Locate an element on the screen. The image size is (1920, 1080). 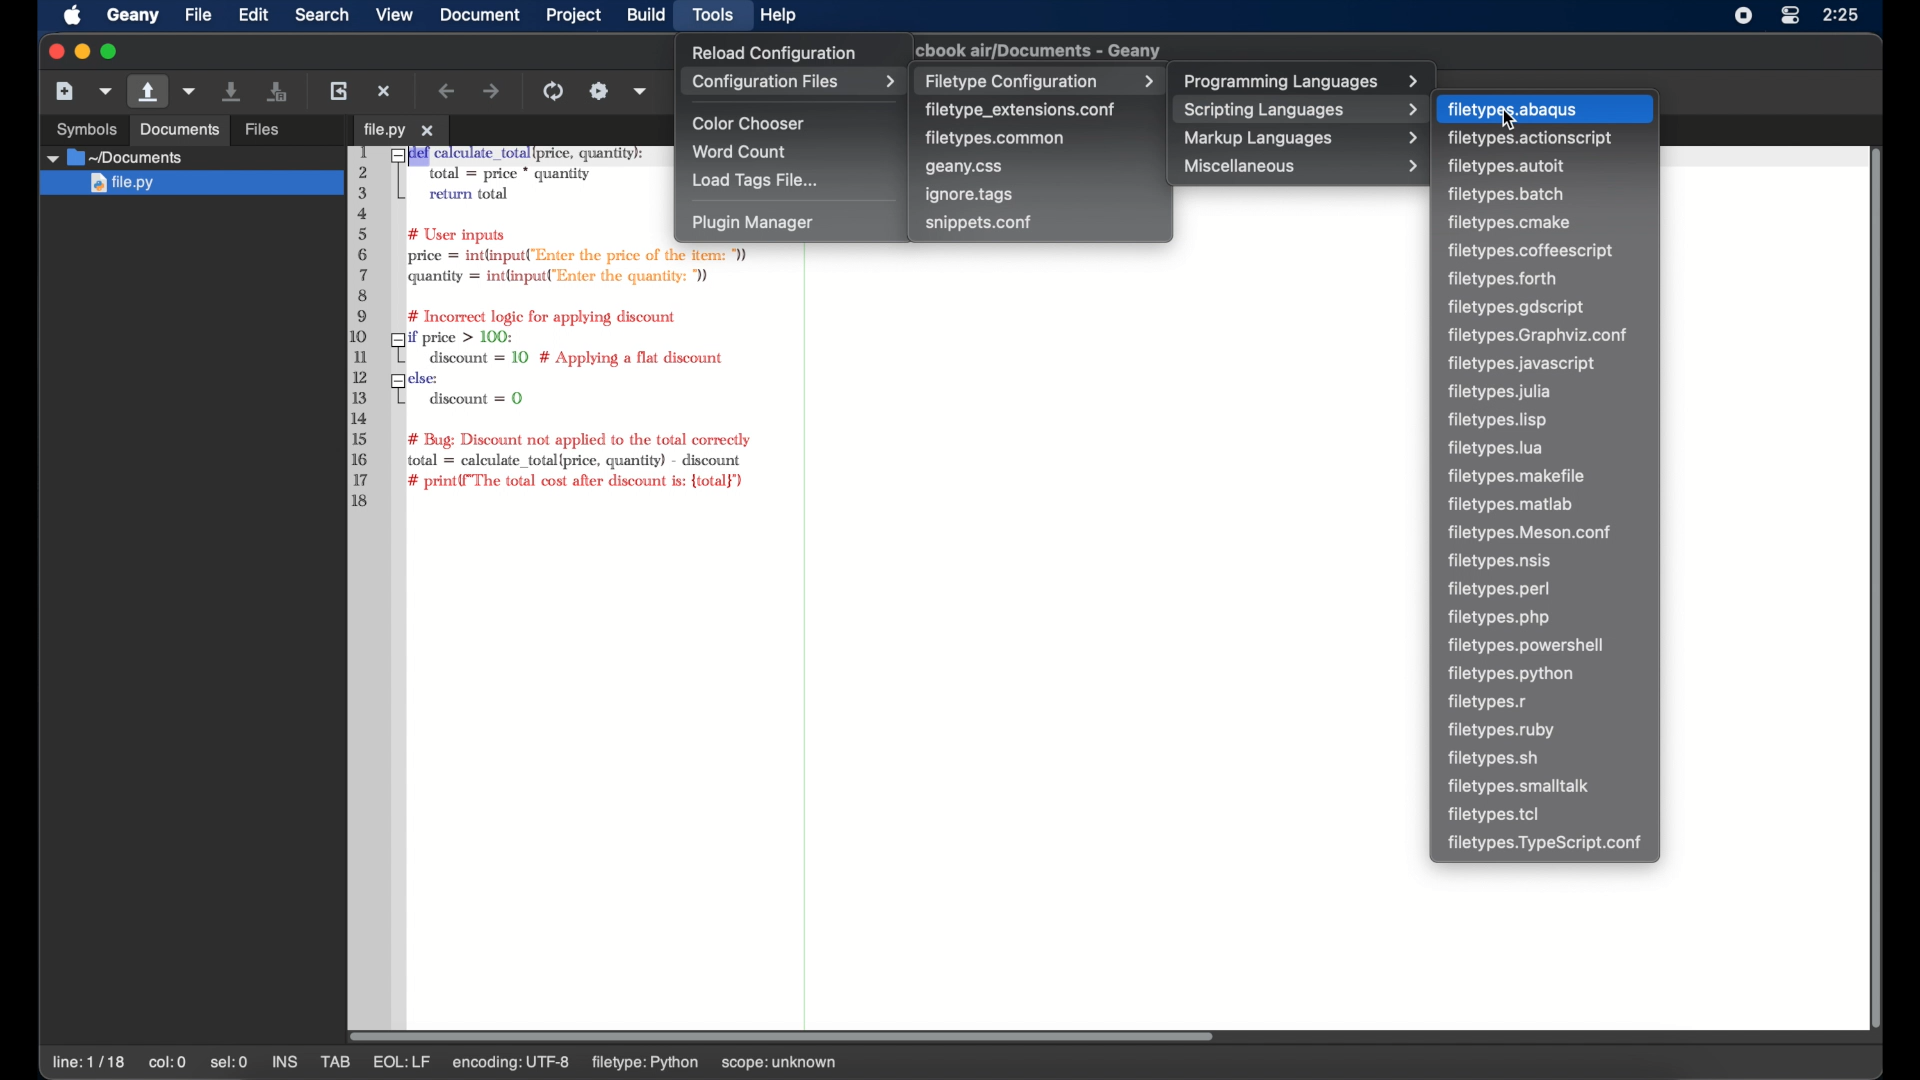
filetypes is located at coordinates (1499, 420).